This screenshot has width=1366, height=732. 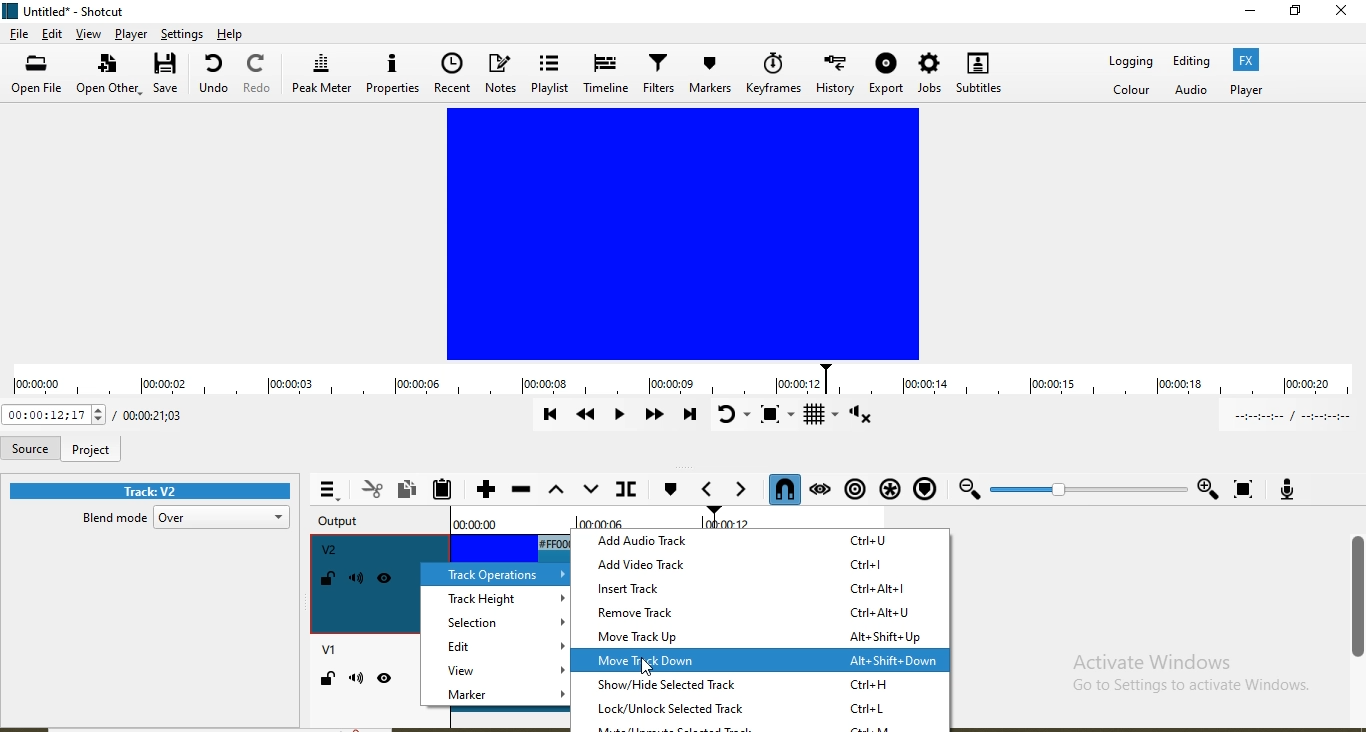 I want to click on Snap, so click(x=784, y=490).